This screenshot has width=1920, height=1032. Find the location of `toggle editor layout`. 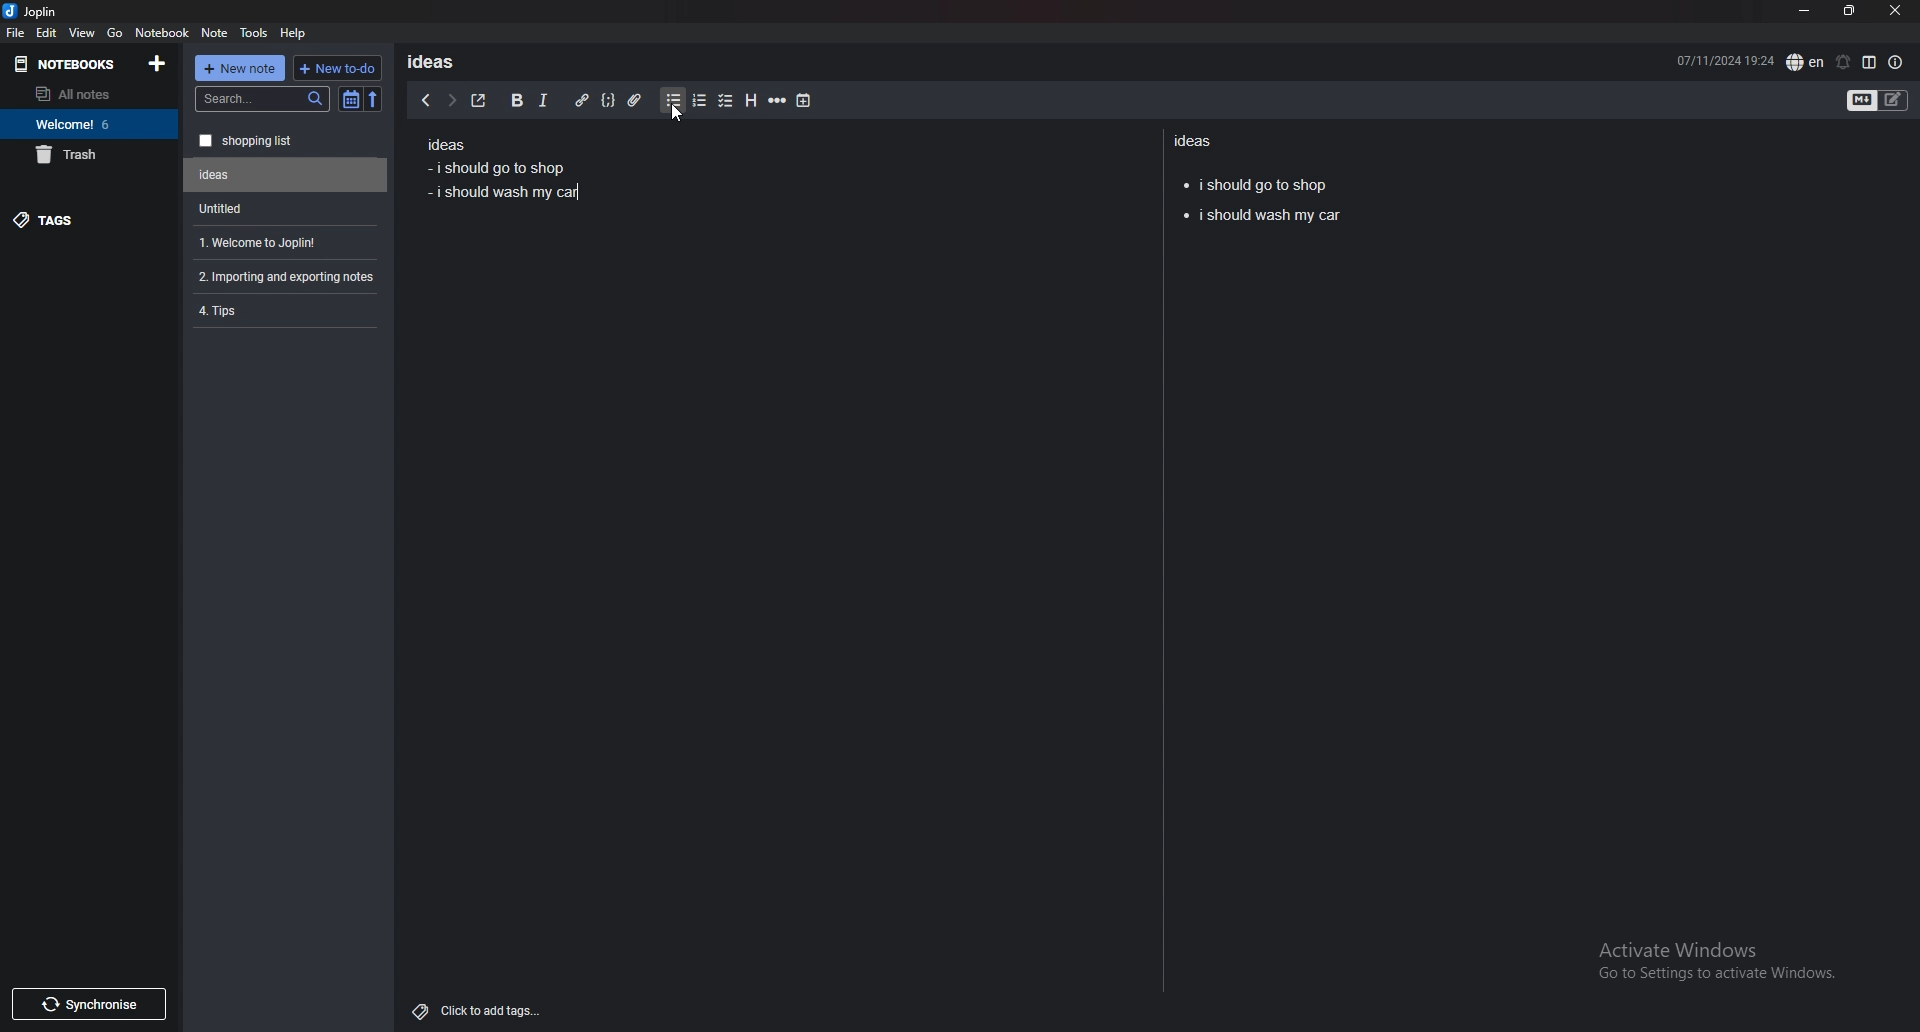

toggle editor layout is located at coordinates (1869, 62).